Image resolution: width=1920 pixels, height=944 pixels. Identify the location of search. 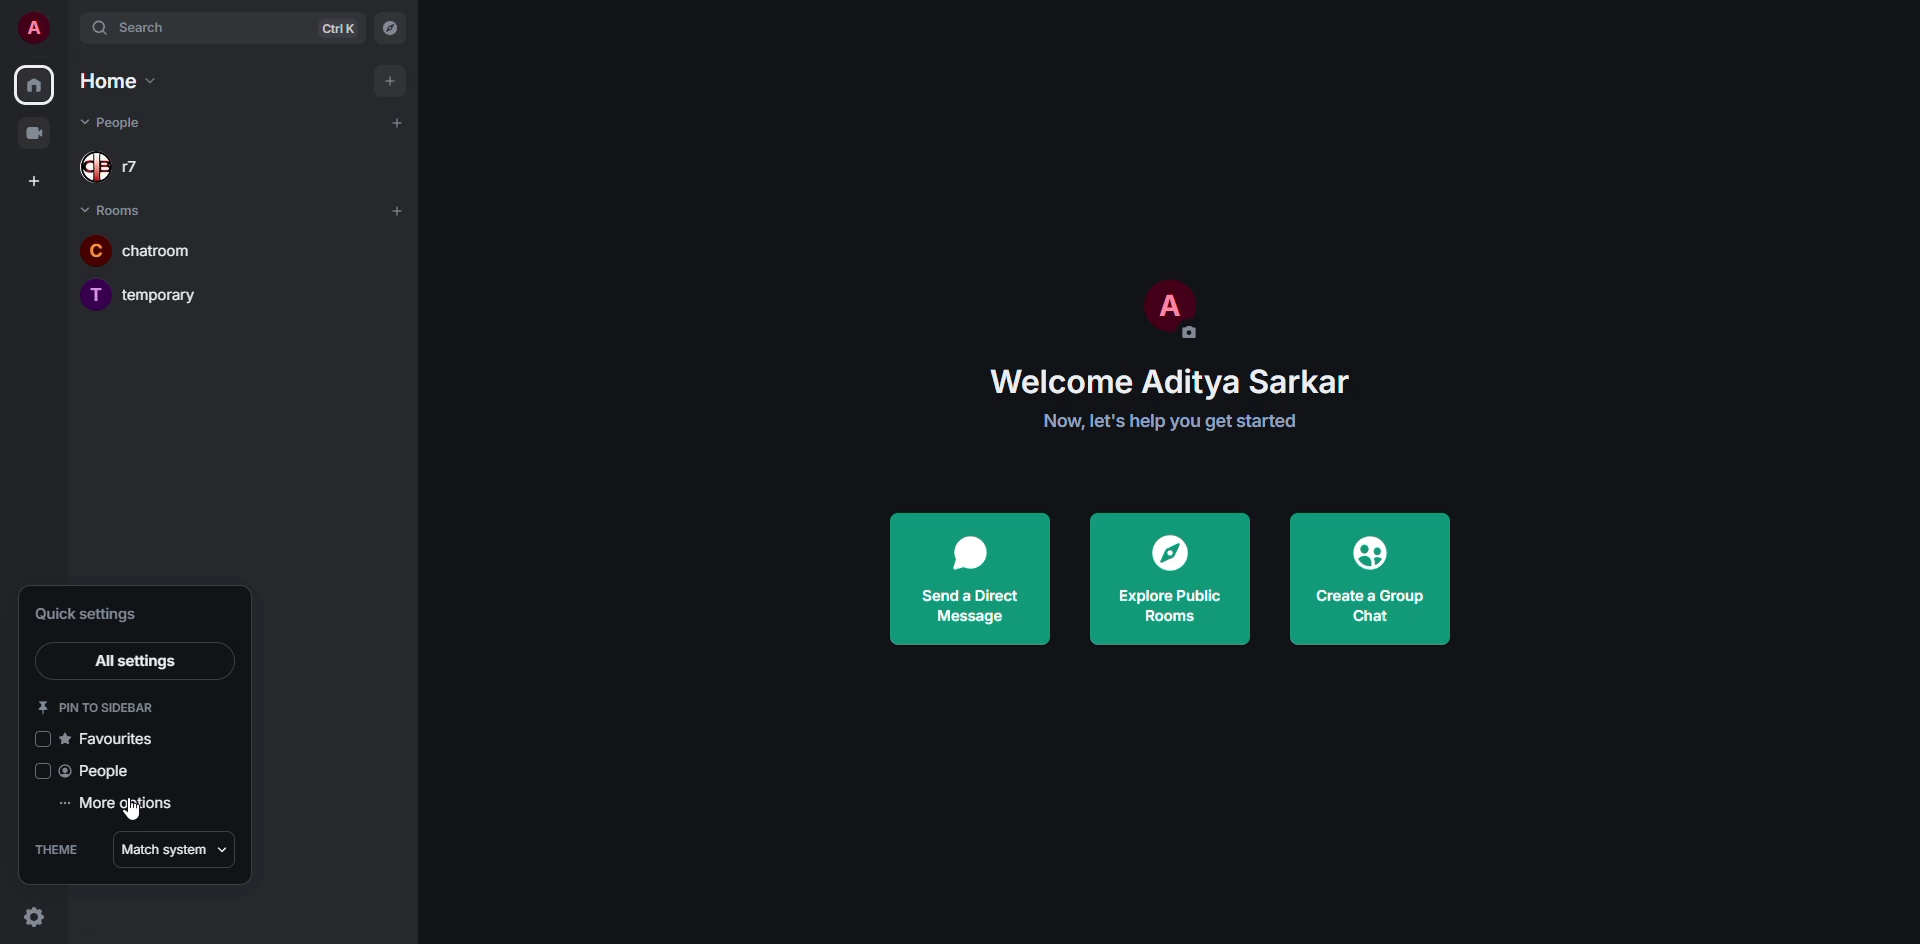
(153, 28).